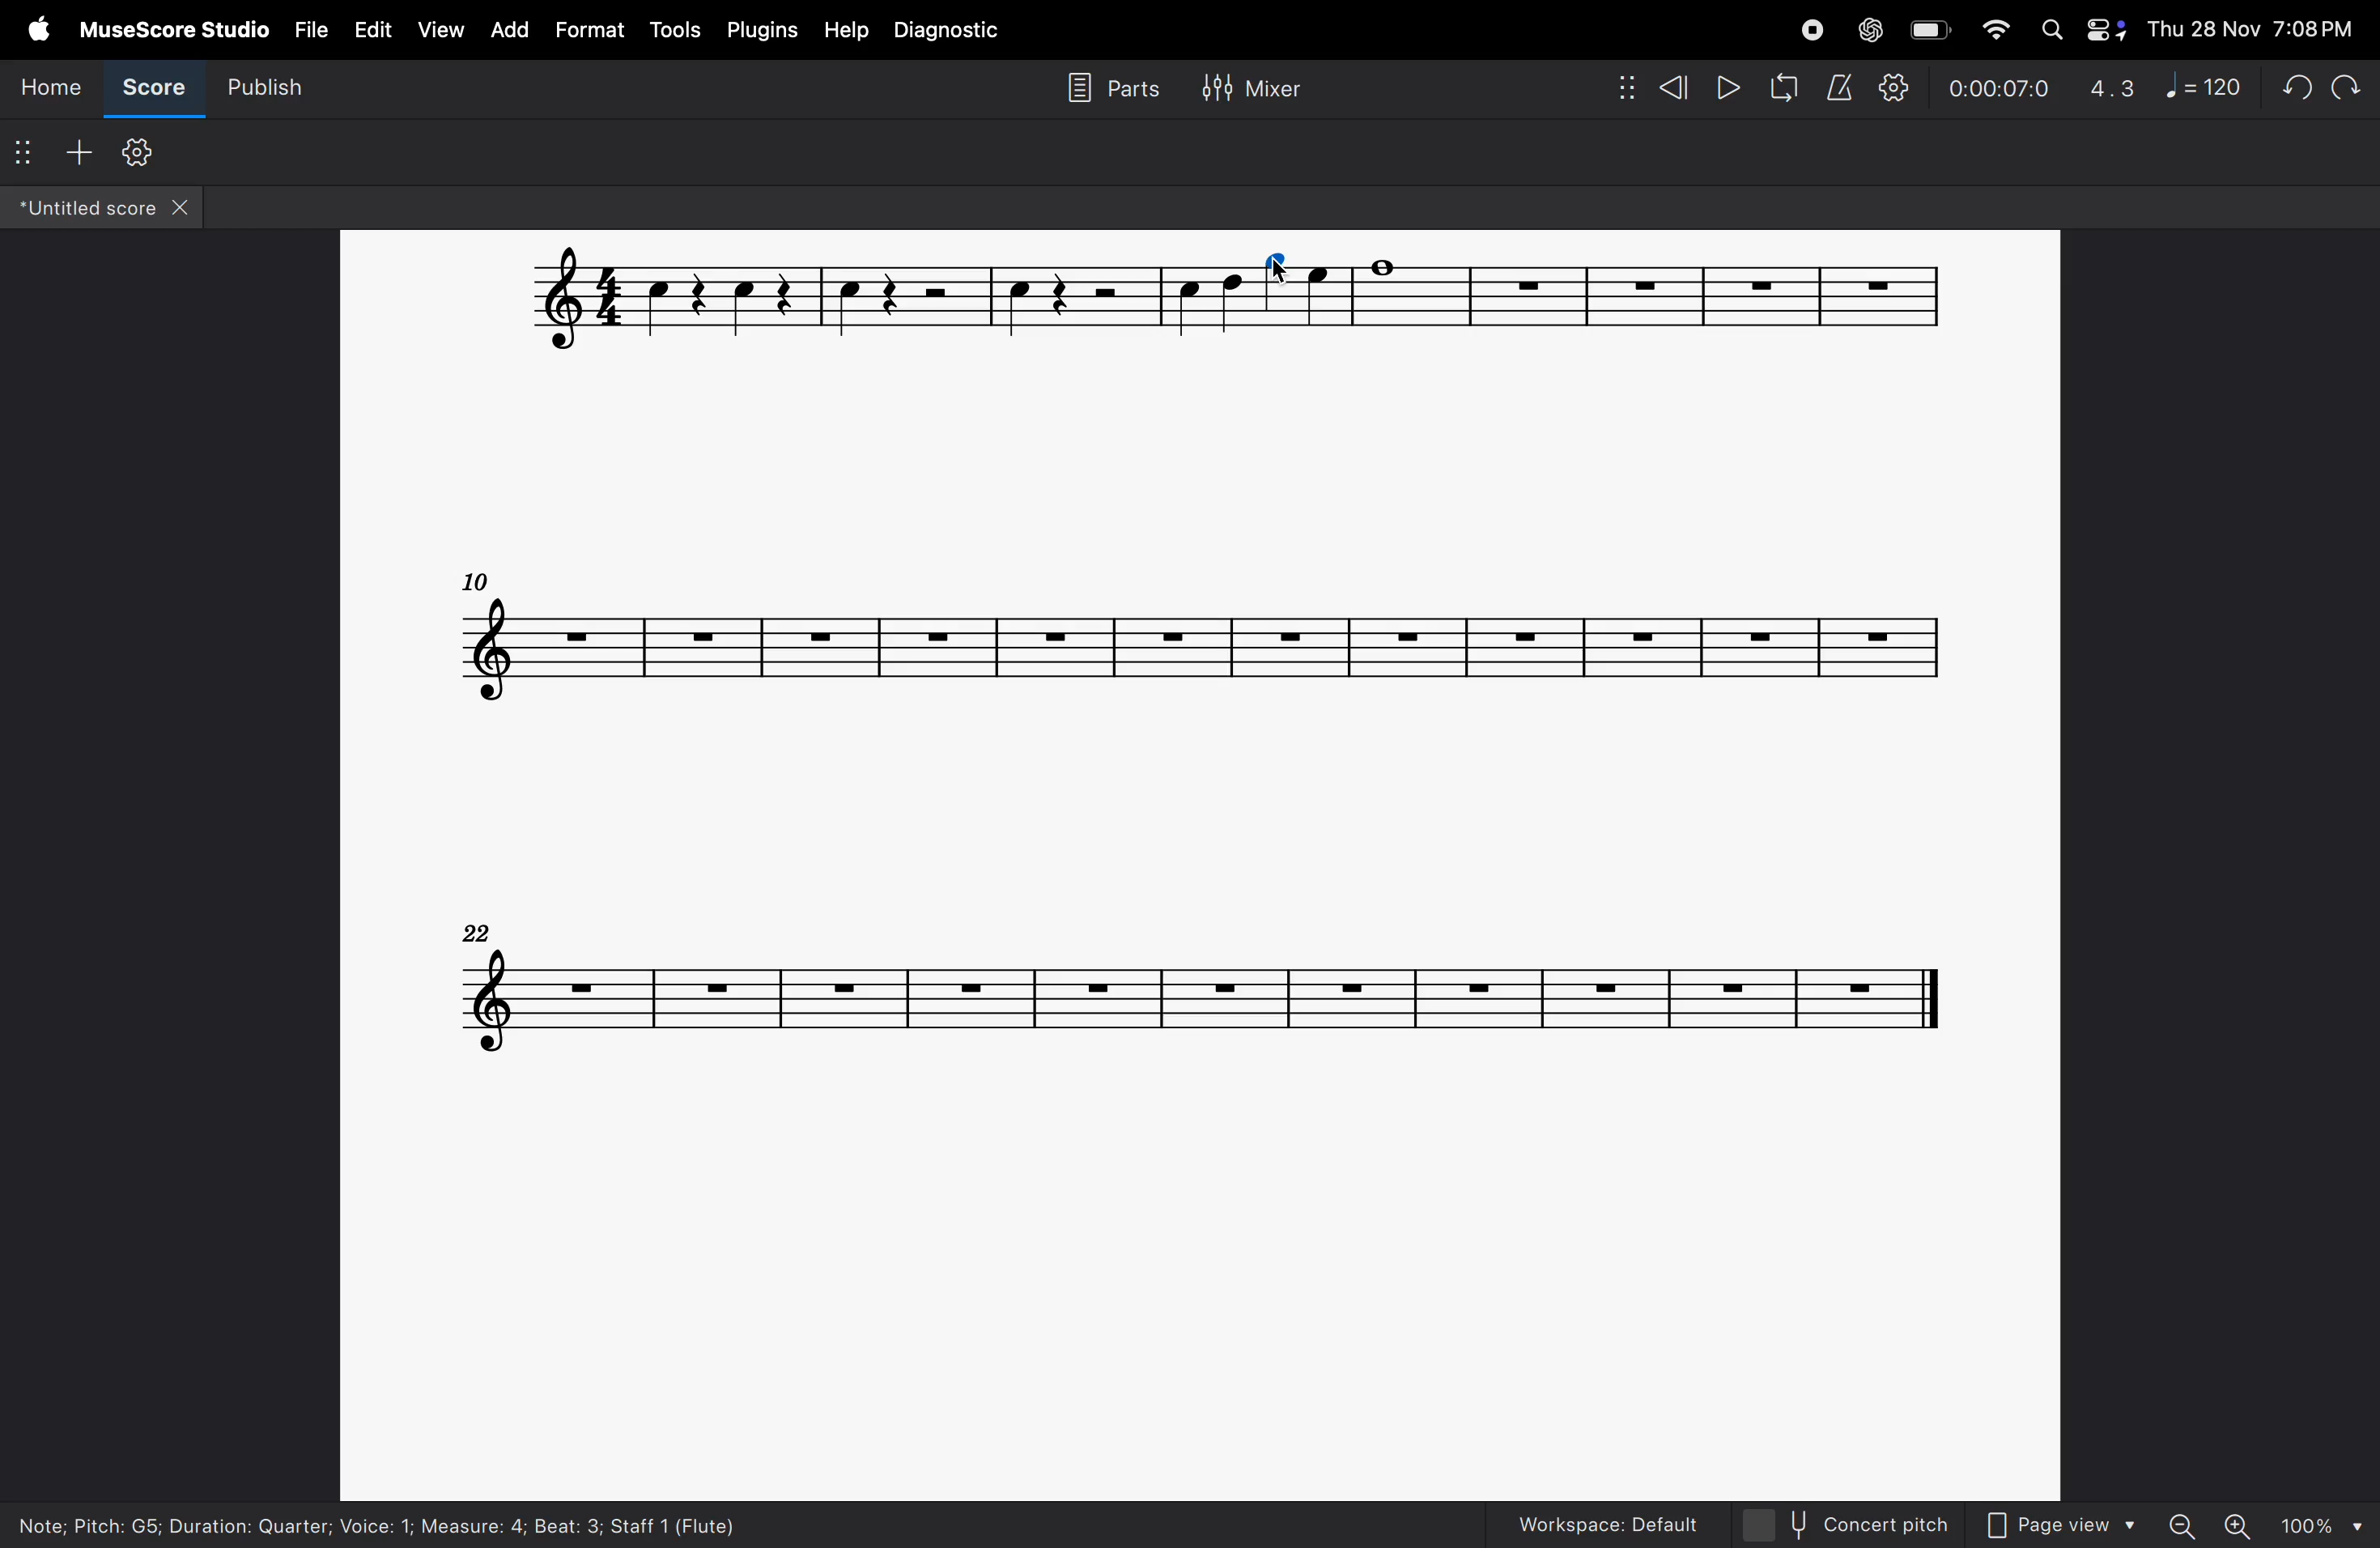 Image resolution: width=2380 pixels, height=1548 pixels. What do you see at coordinates (1106, 92) in the screenshot?
I see `parts` at bounding box center [1106, 92].